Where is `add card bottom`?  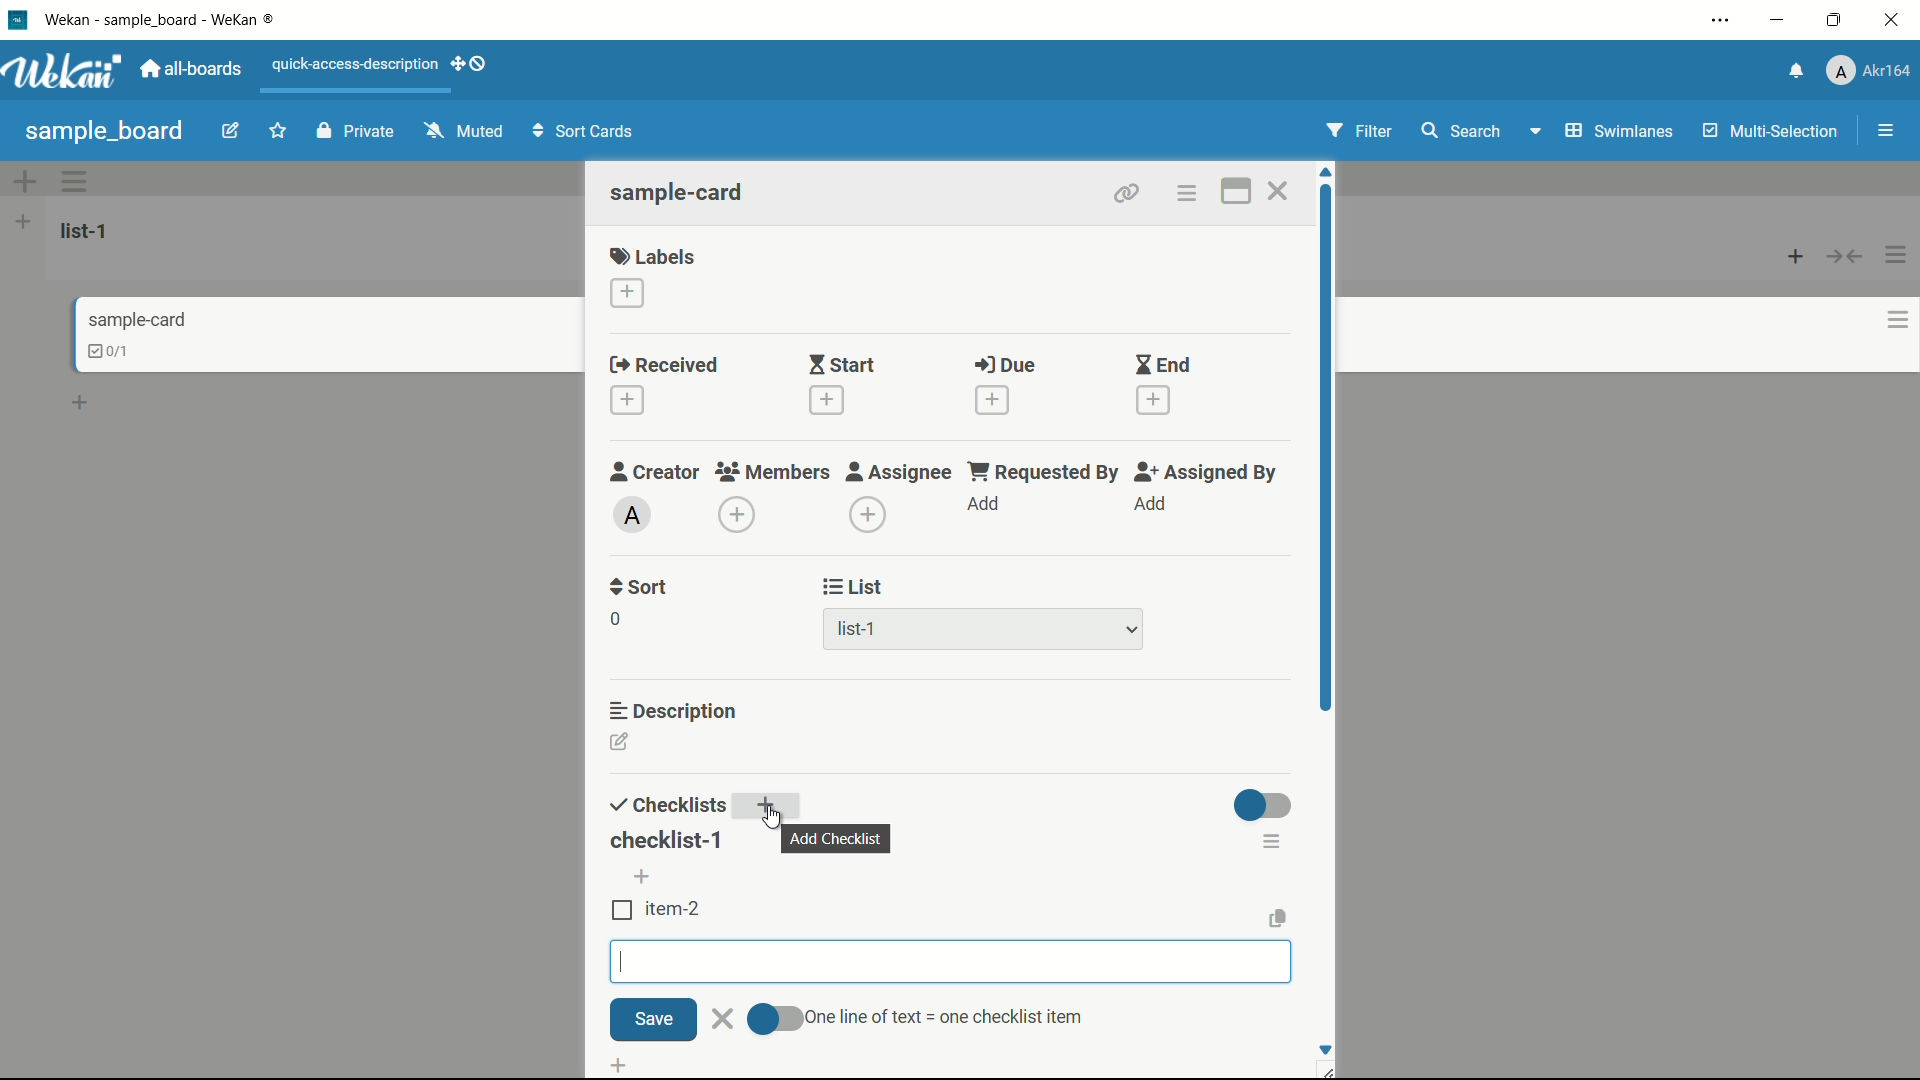 add card bottom is located at coordinates (89, 403).